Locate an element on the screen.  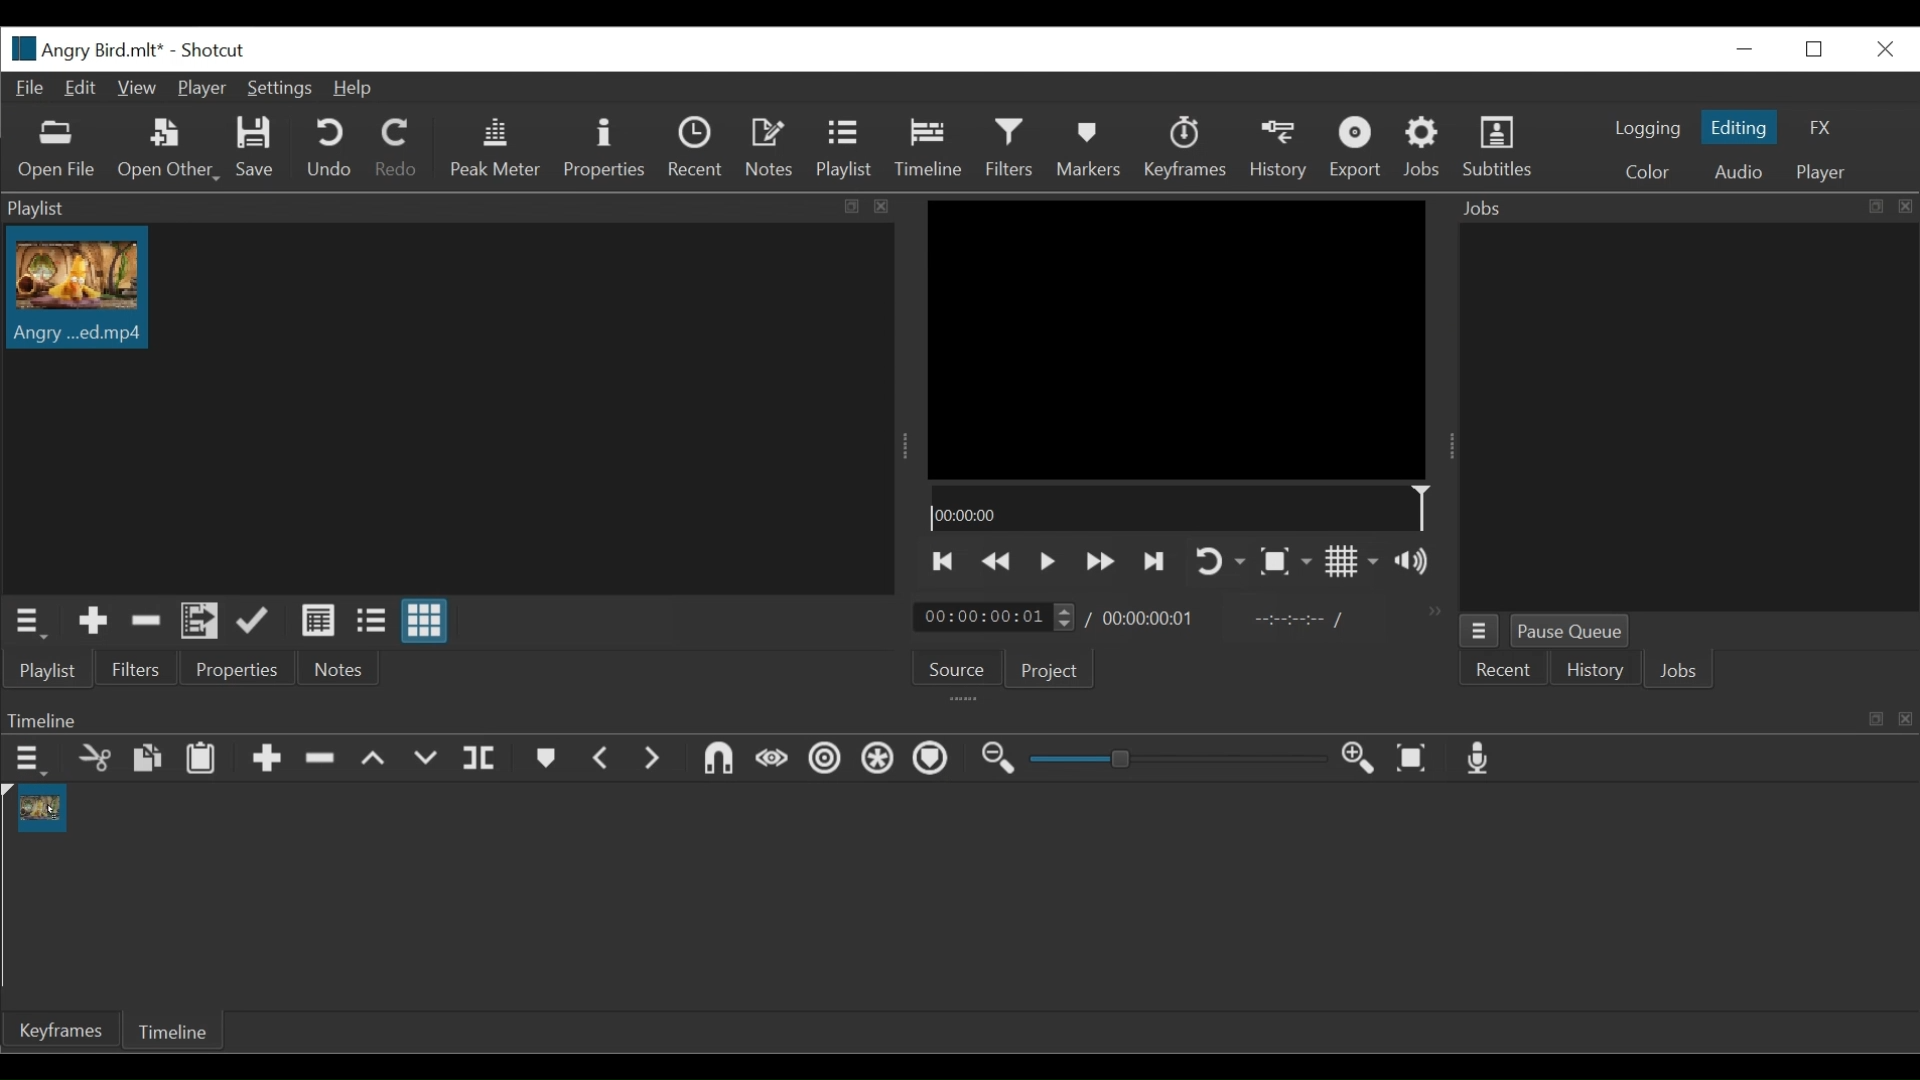
Cut is located at coordinates (146, 624).